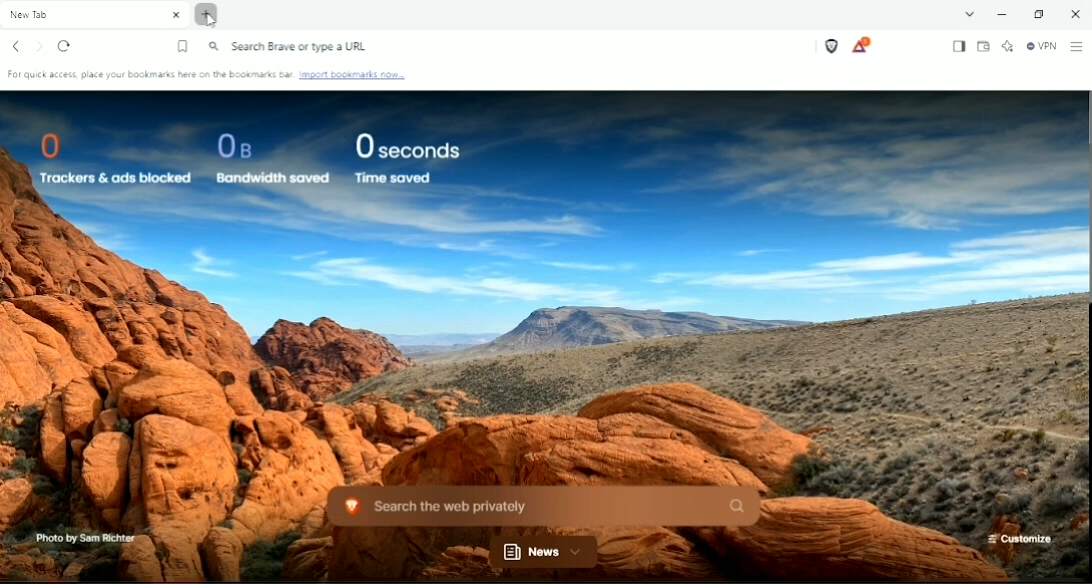 The image size is (1092, 584). What do you see at coordinates (1074, 13) in the screenshot?
I see `Close` at bounding box center [1074, 13].